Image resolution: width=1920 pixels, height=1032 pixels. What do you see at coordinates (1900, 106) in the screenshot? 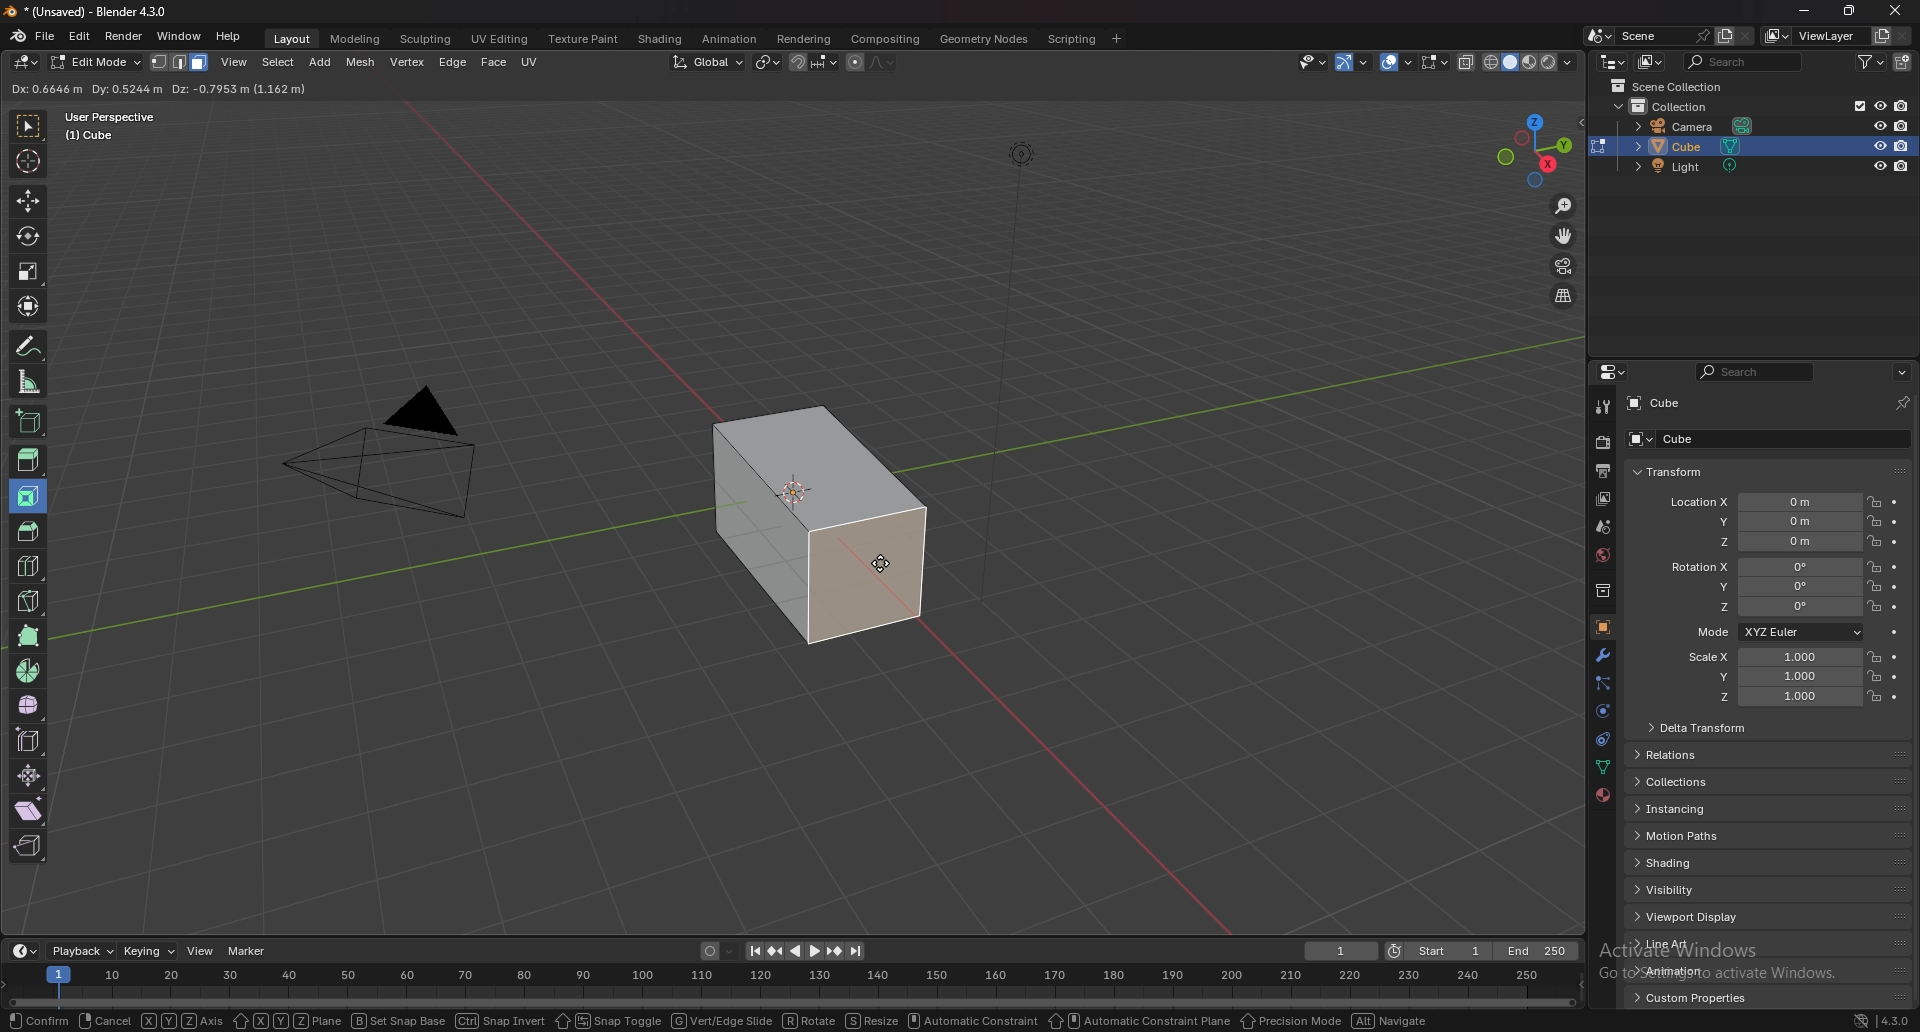
I see `disable in render` at bounding box center [1900, 106].